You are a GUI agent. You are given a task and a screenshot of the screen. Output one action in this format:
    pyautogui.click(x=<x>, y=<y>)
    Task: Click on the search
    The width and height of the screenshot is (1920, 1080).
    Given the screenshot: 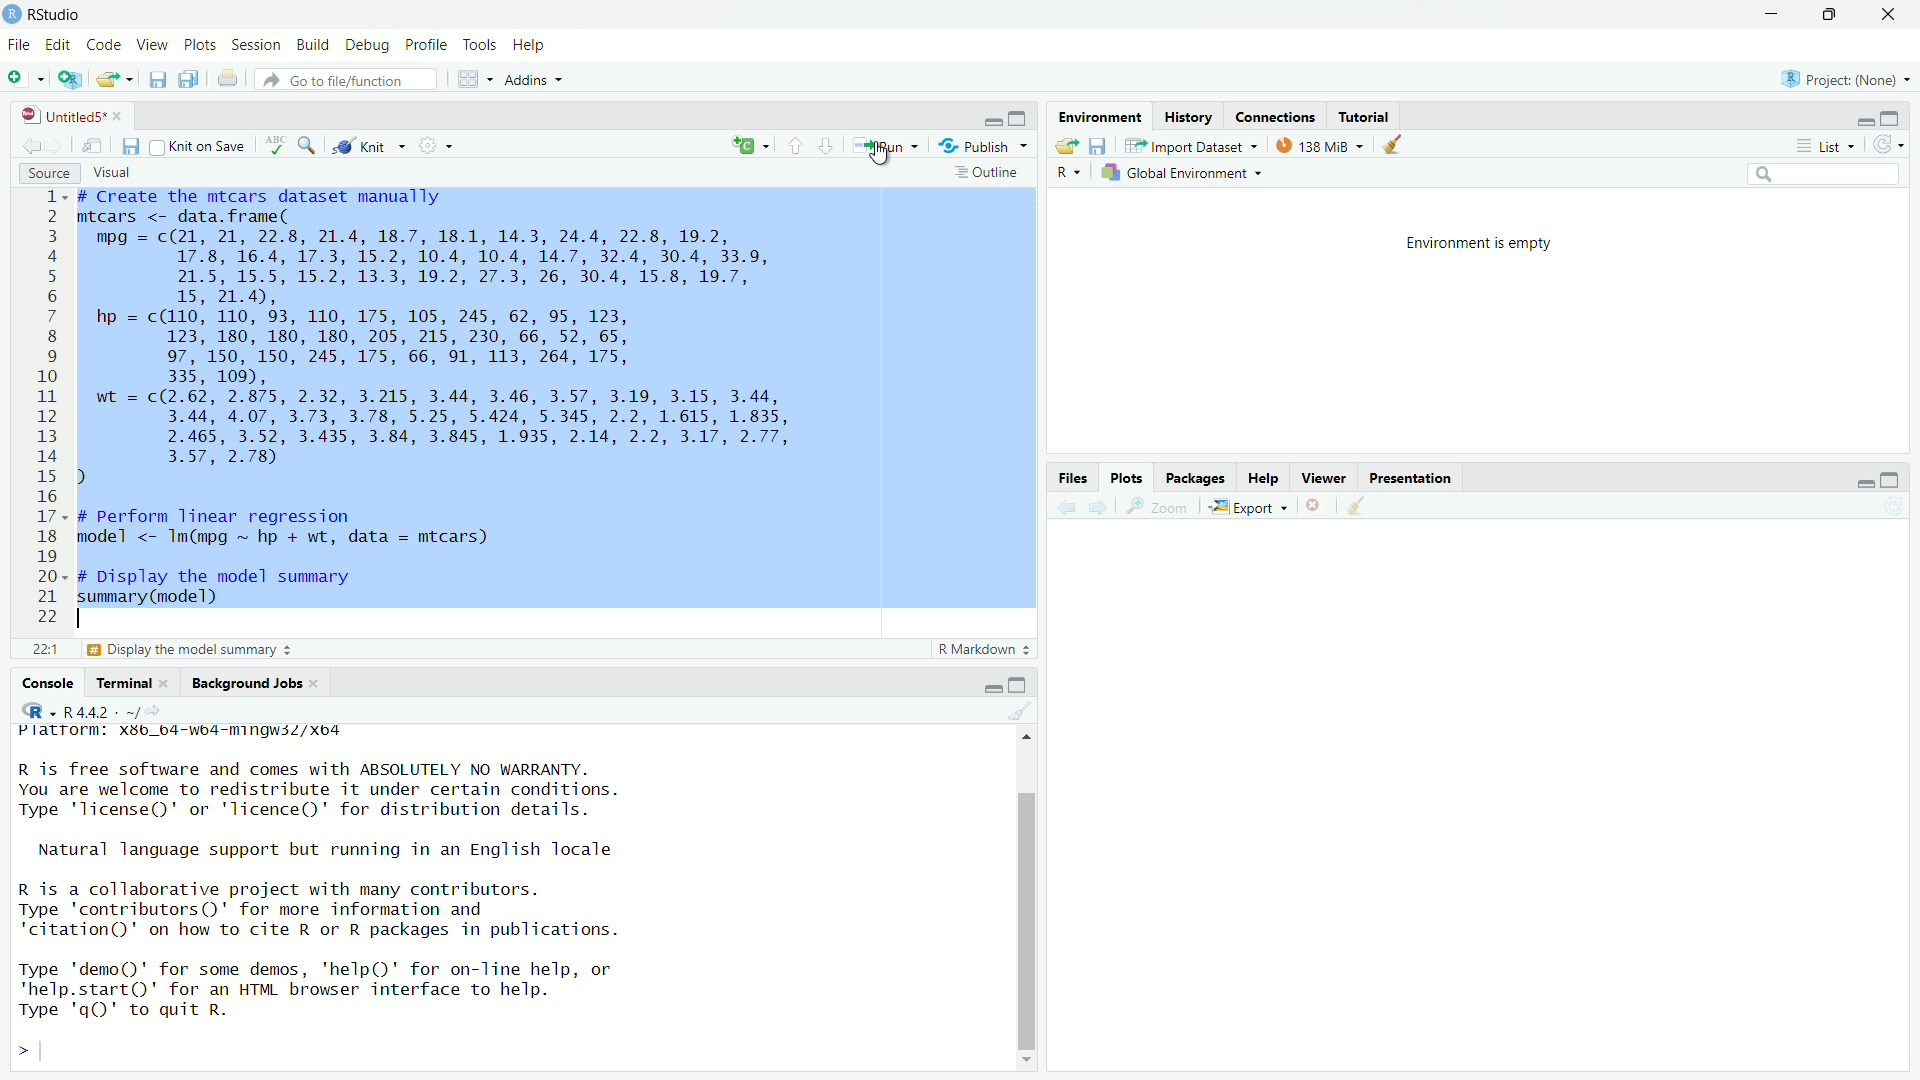 What is the action you would take?
    pyautogui.click(x=311, y=147)
    